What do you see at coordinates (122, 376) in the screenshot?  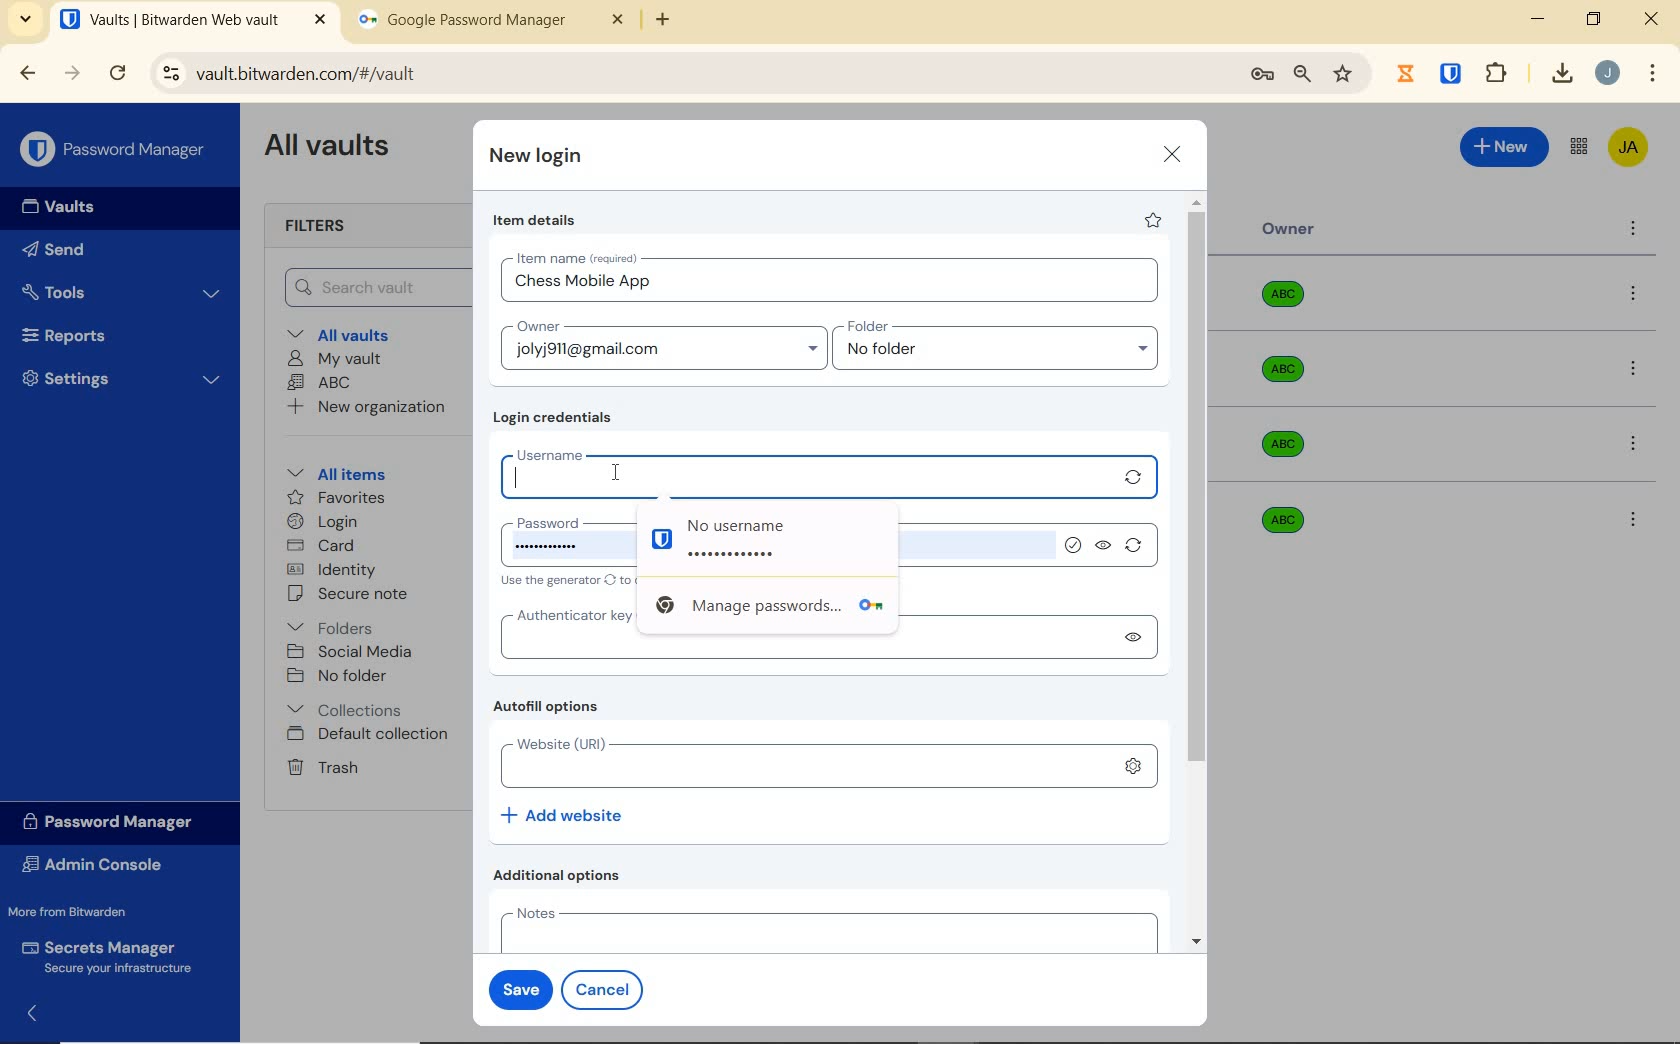 I see `Settings` at bounding box center [122, 376].